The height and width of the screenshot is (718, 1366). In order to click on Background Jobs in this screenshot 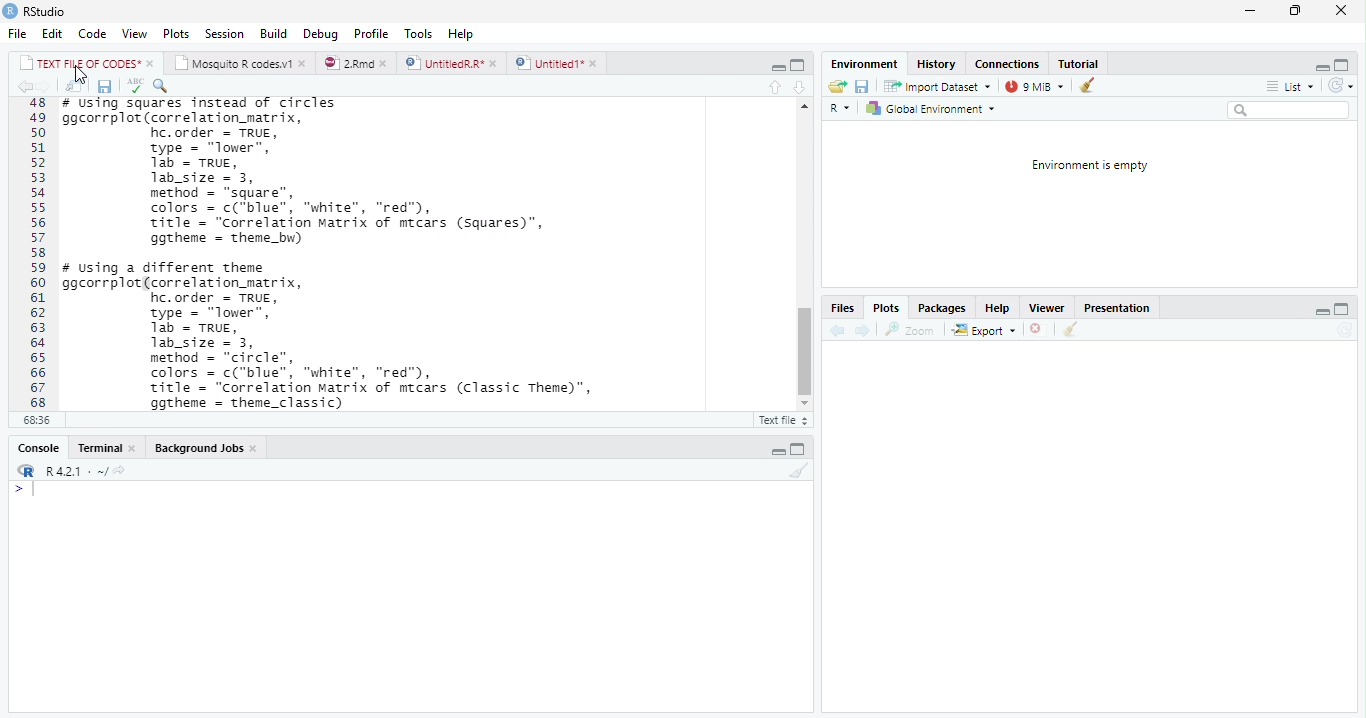, I will do `click(205, 450)`.